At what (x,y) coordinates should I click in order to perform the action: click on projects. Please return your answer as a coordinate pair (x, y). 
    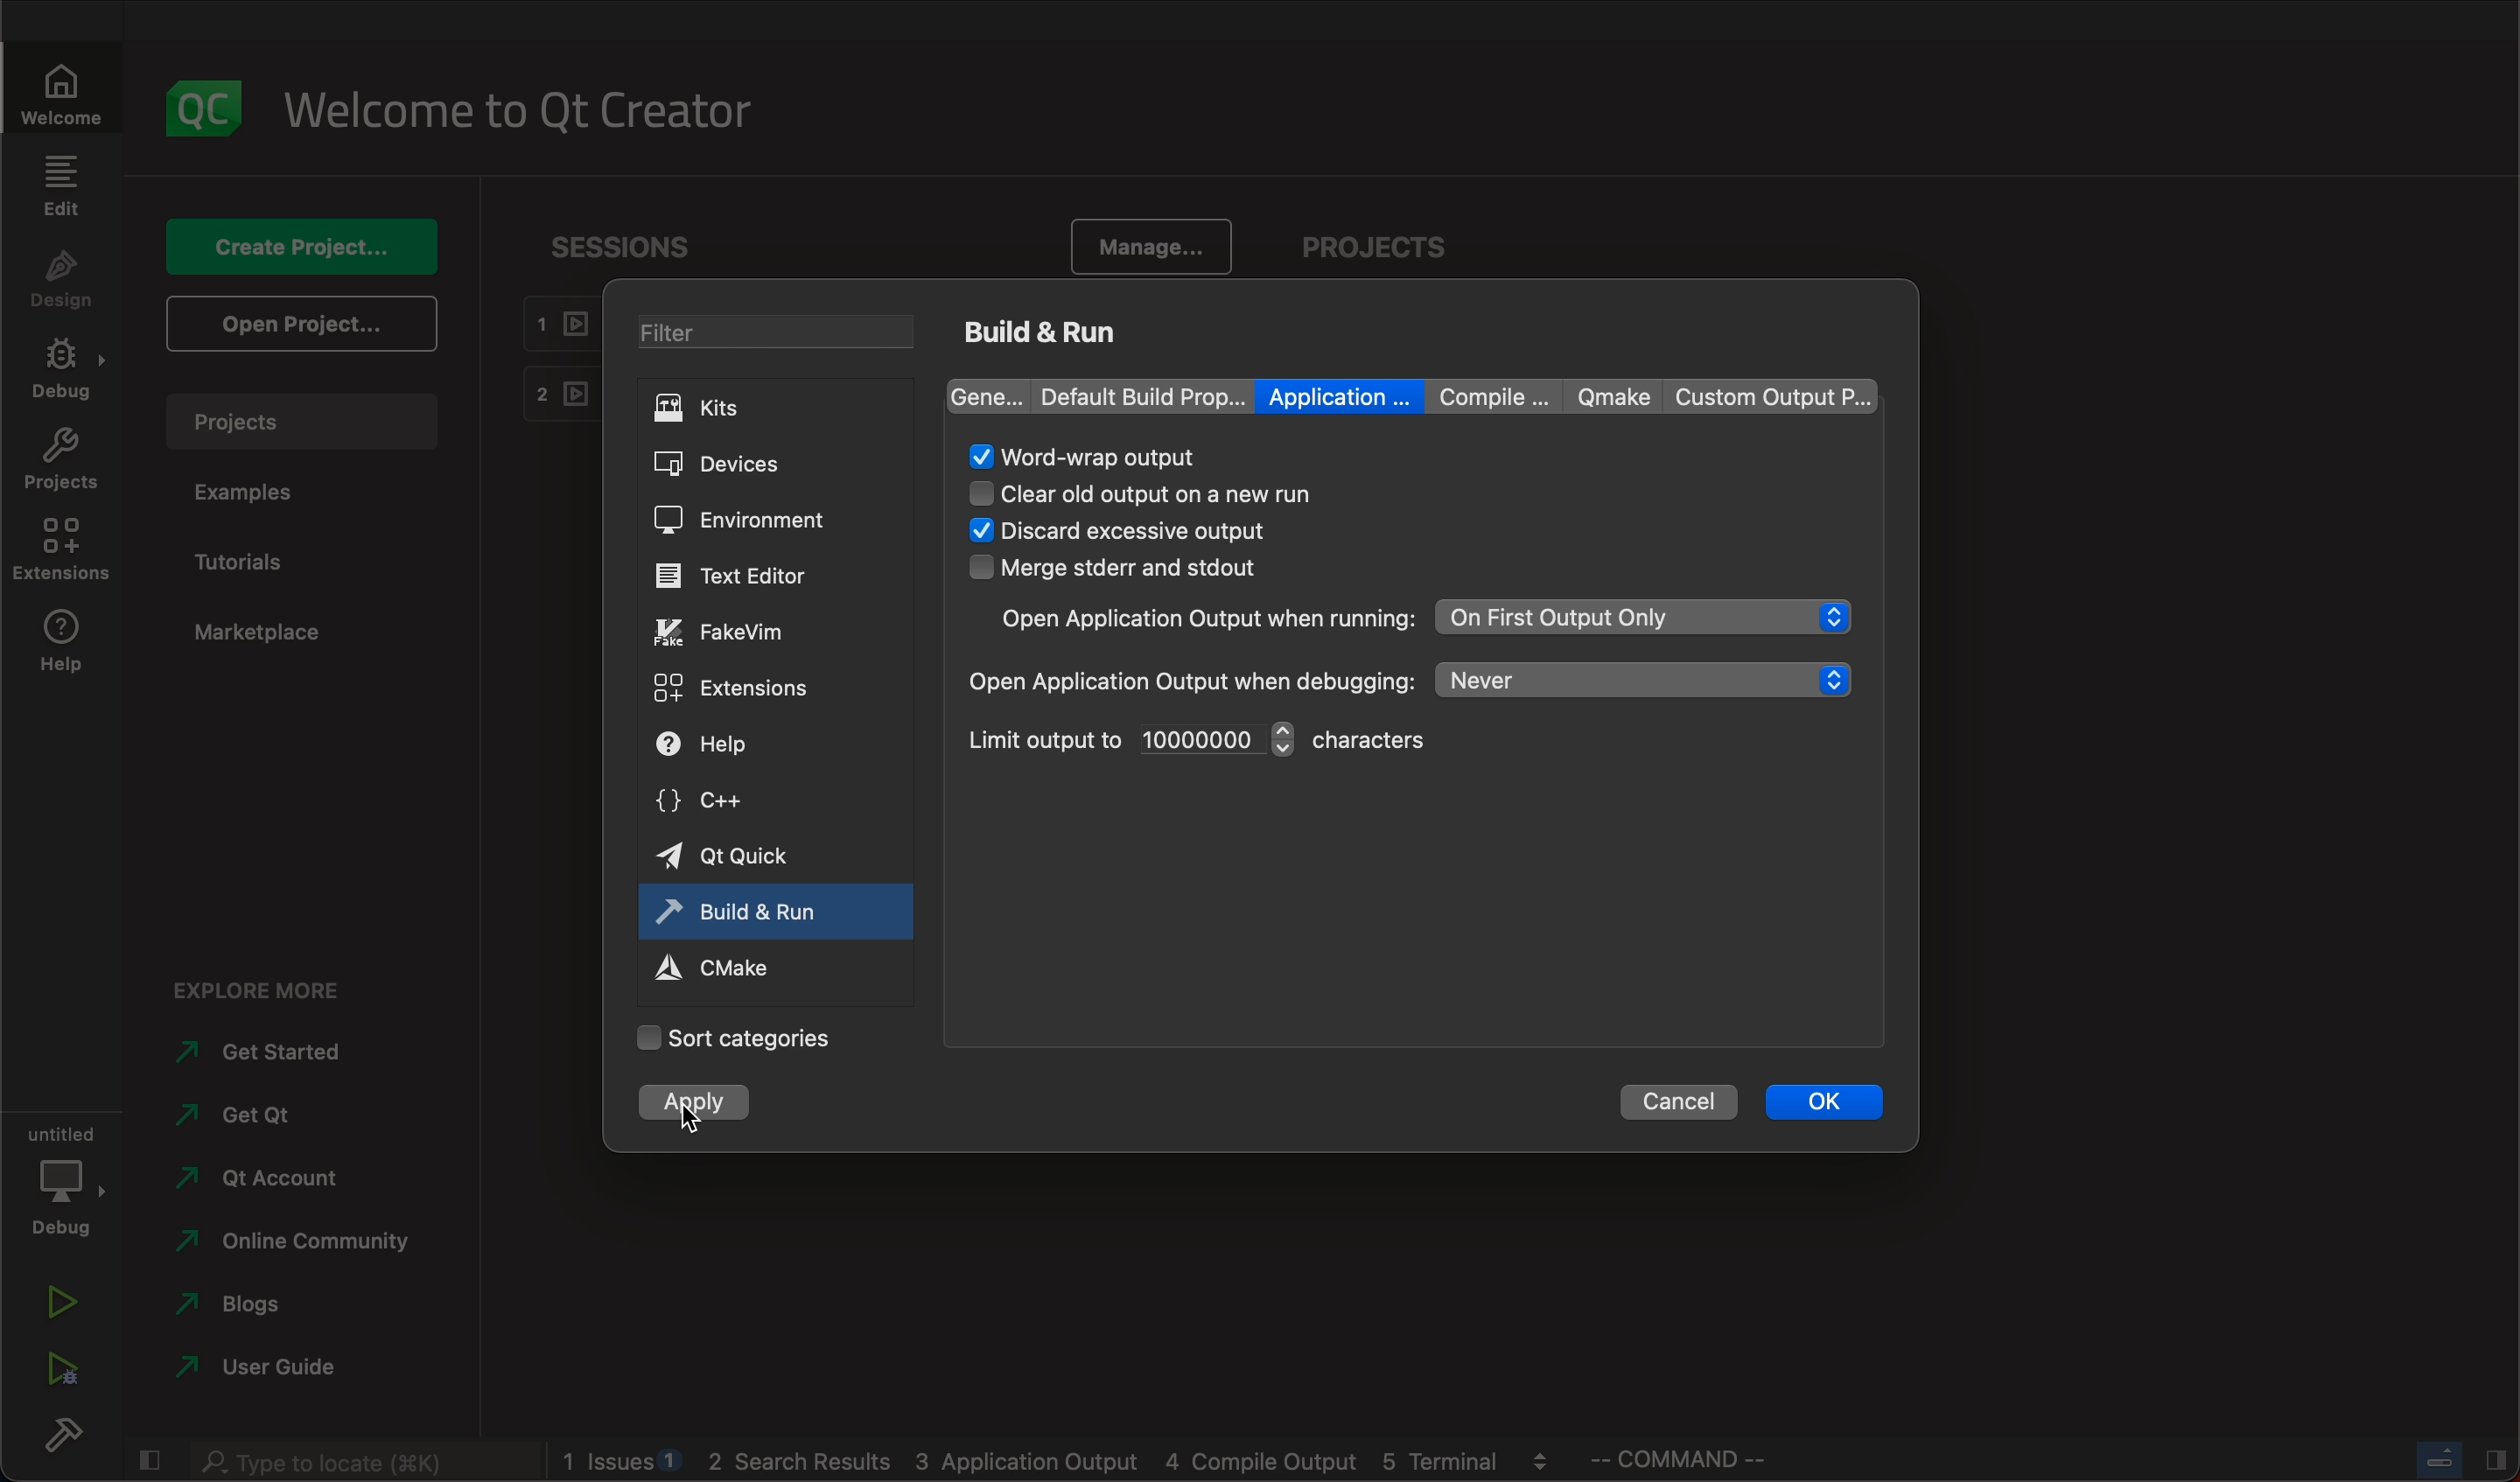
    Looking at the image, I should click on (300, 421).